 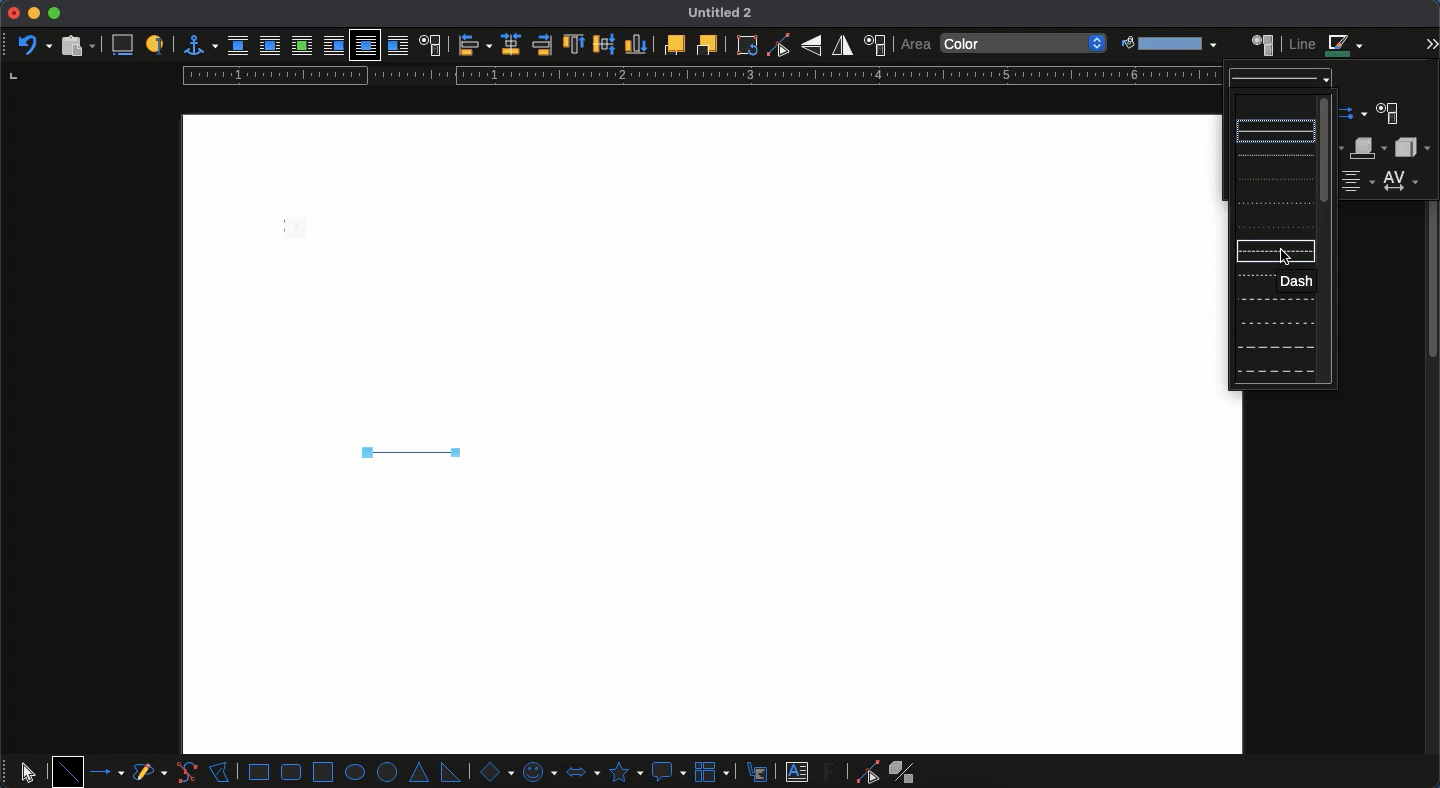 I want to click on maximize, so click(x=54, y=14).